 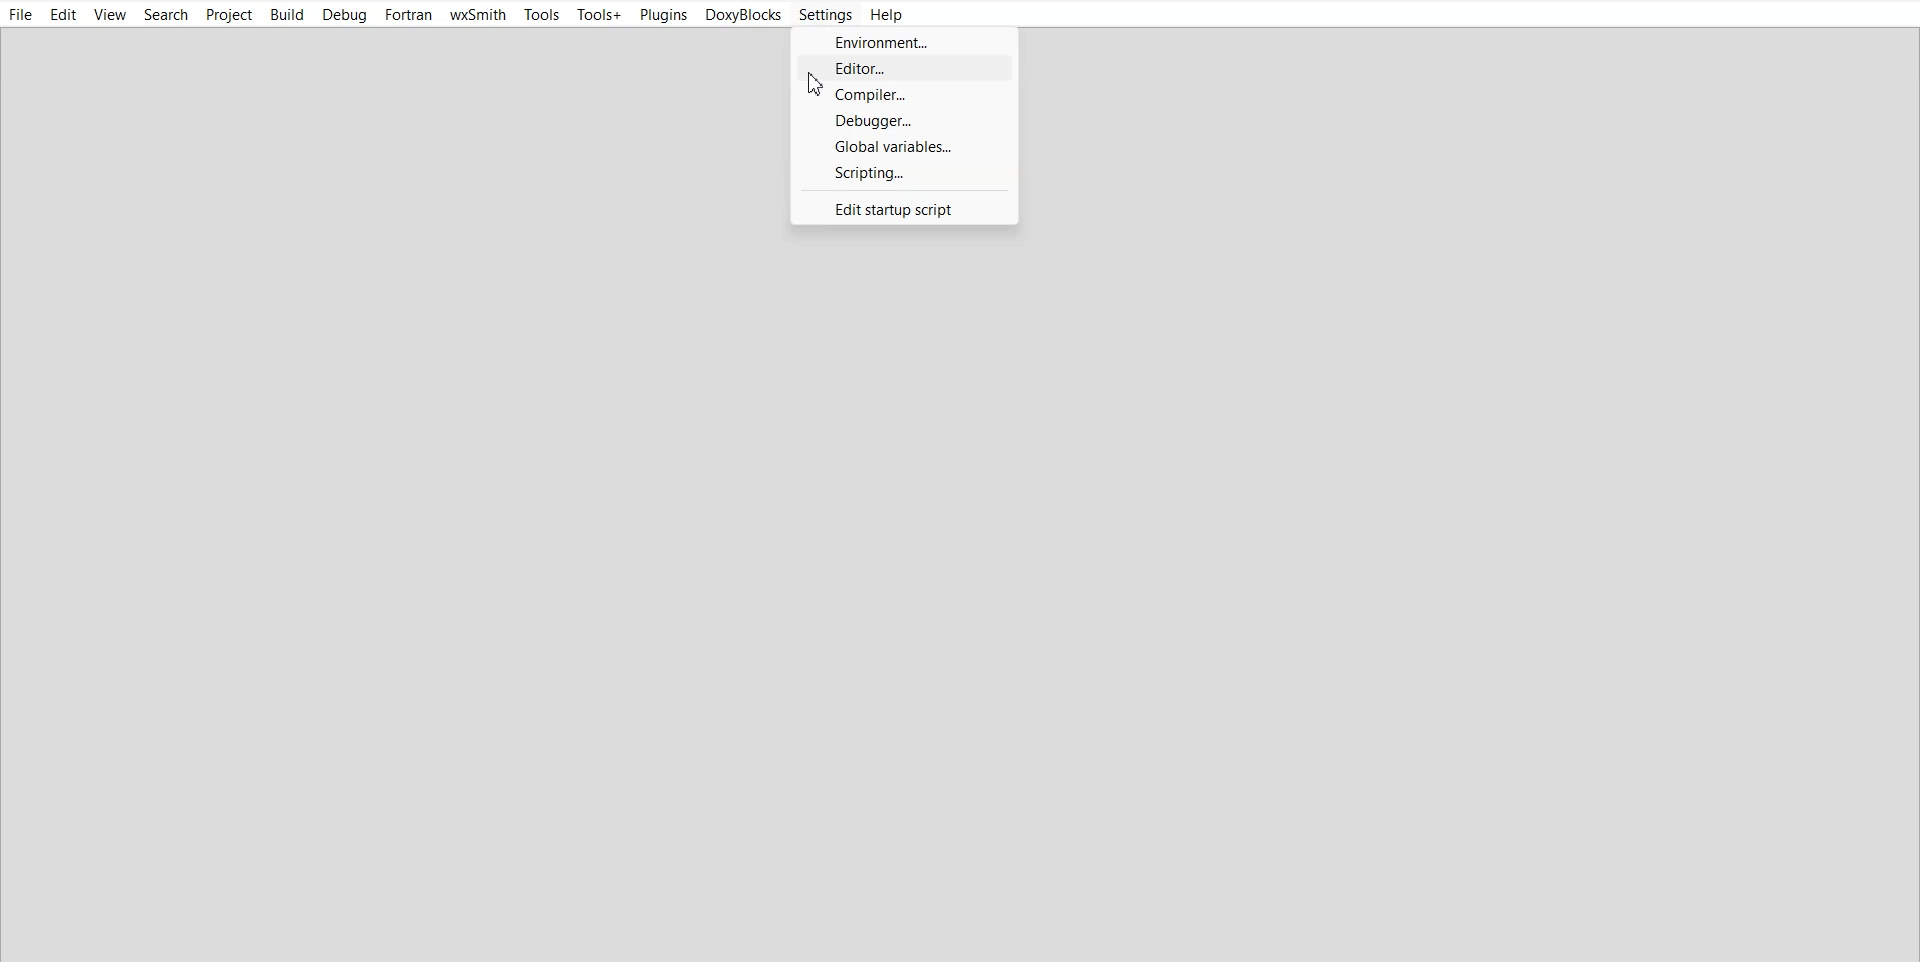 I want to click on Fortran, so click(x=407, y=14).